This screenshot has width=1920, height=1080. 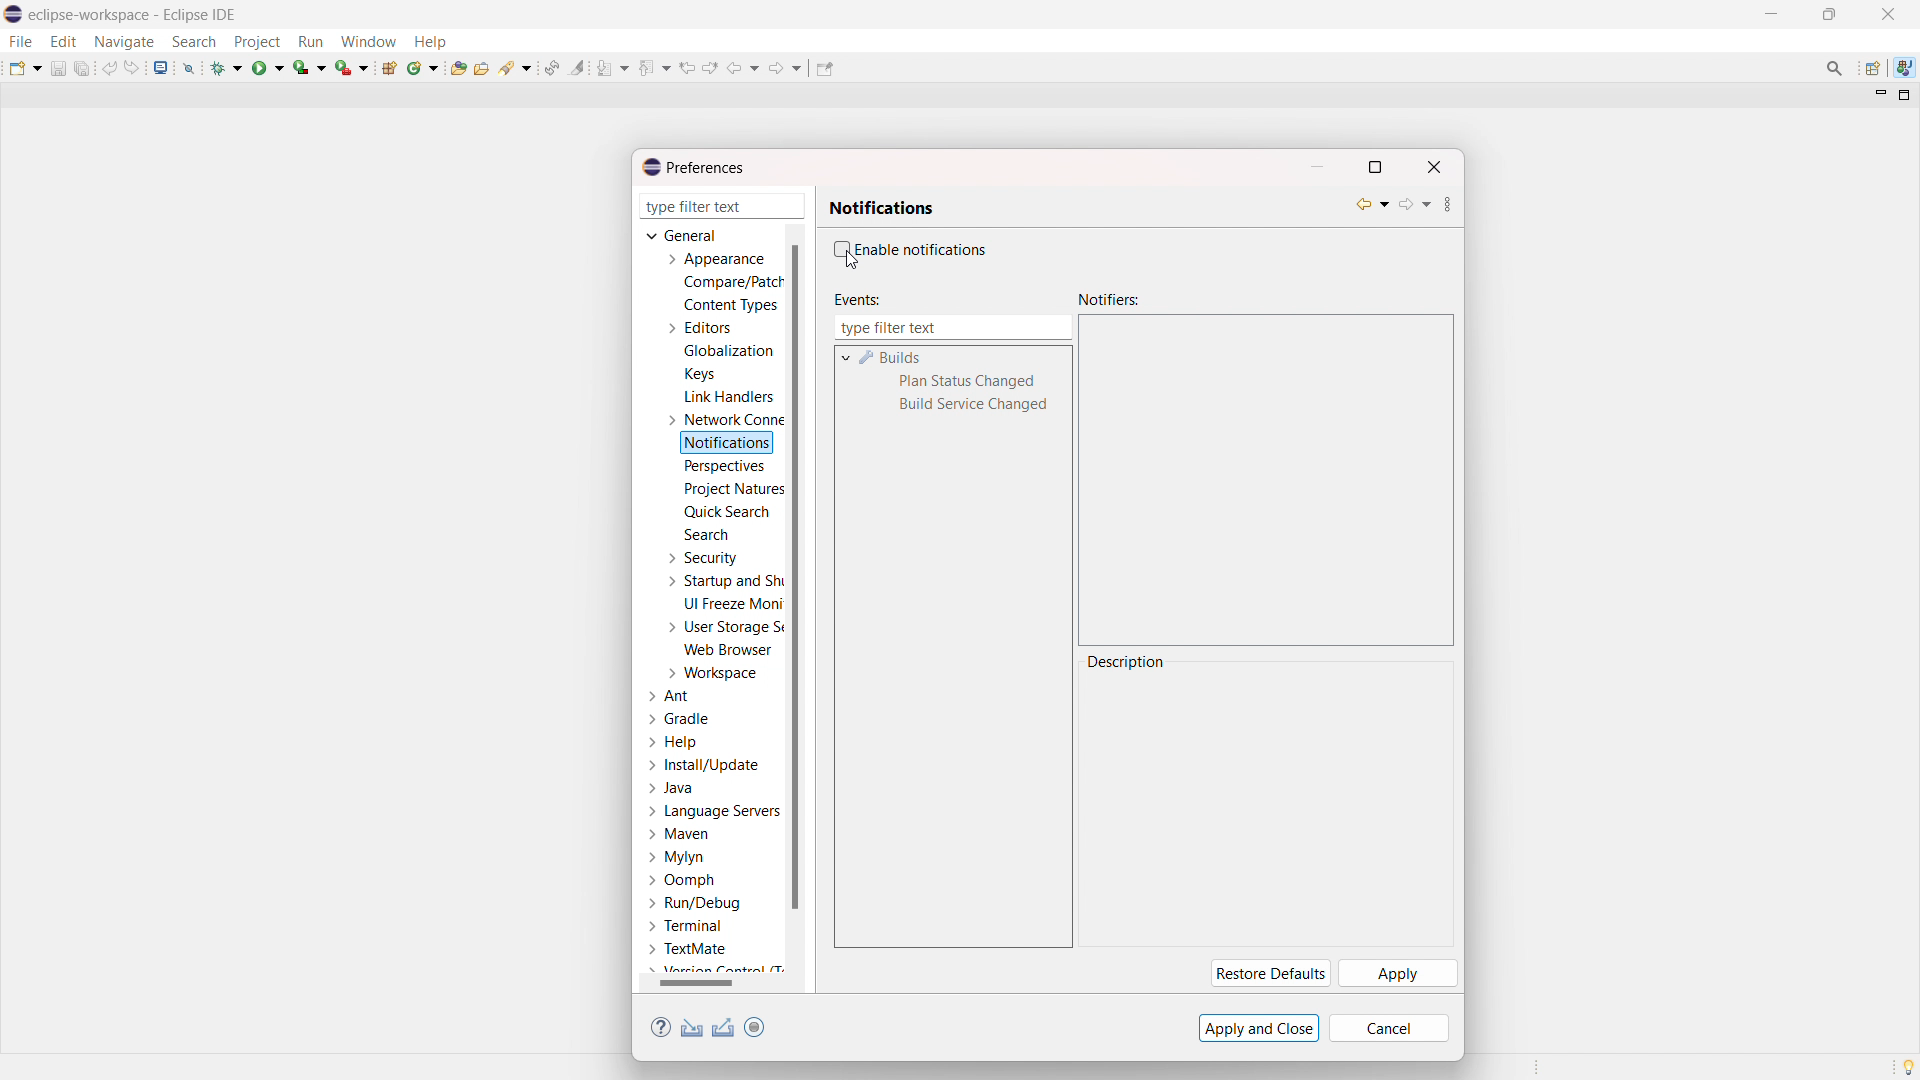 What do you see at coordinates (14, 15) in the screenshot?
I see `logo` at bounding box center [14, 15].